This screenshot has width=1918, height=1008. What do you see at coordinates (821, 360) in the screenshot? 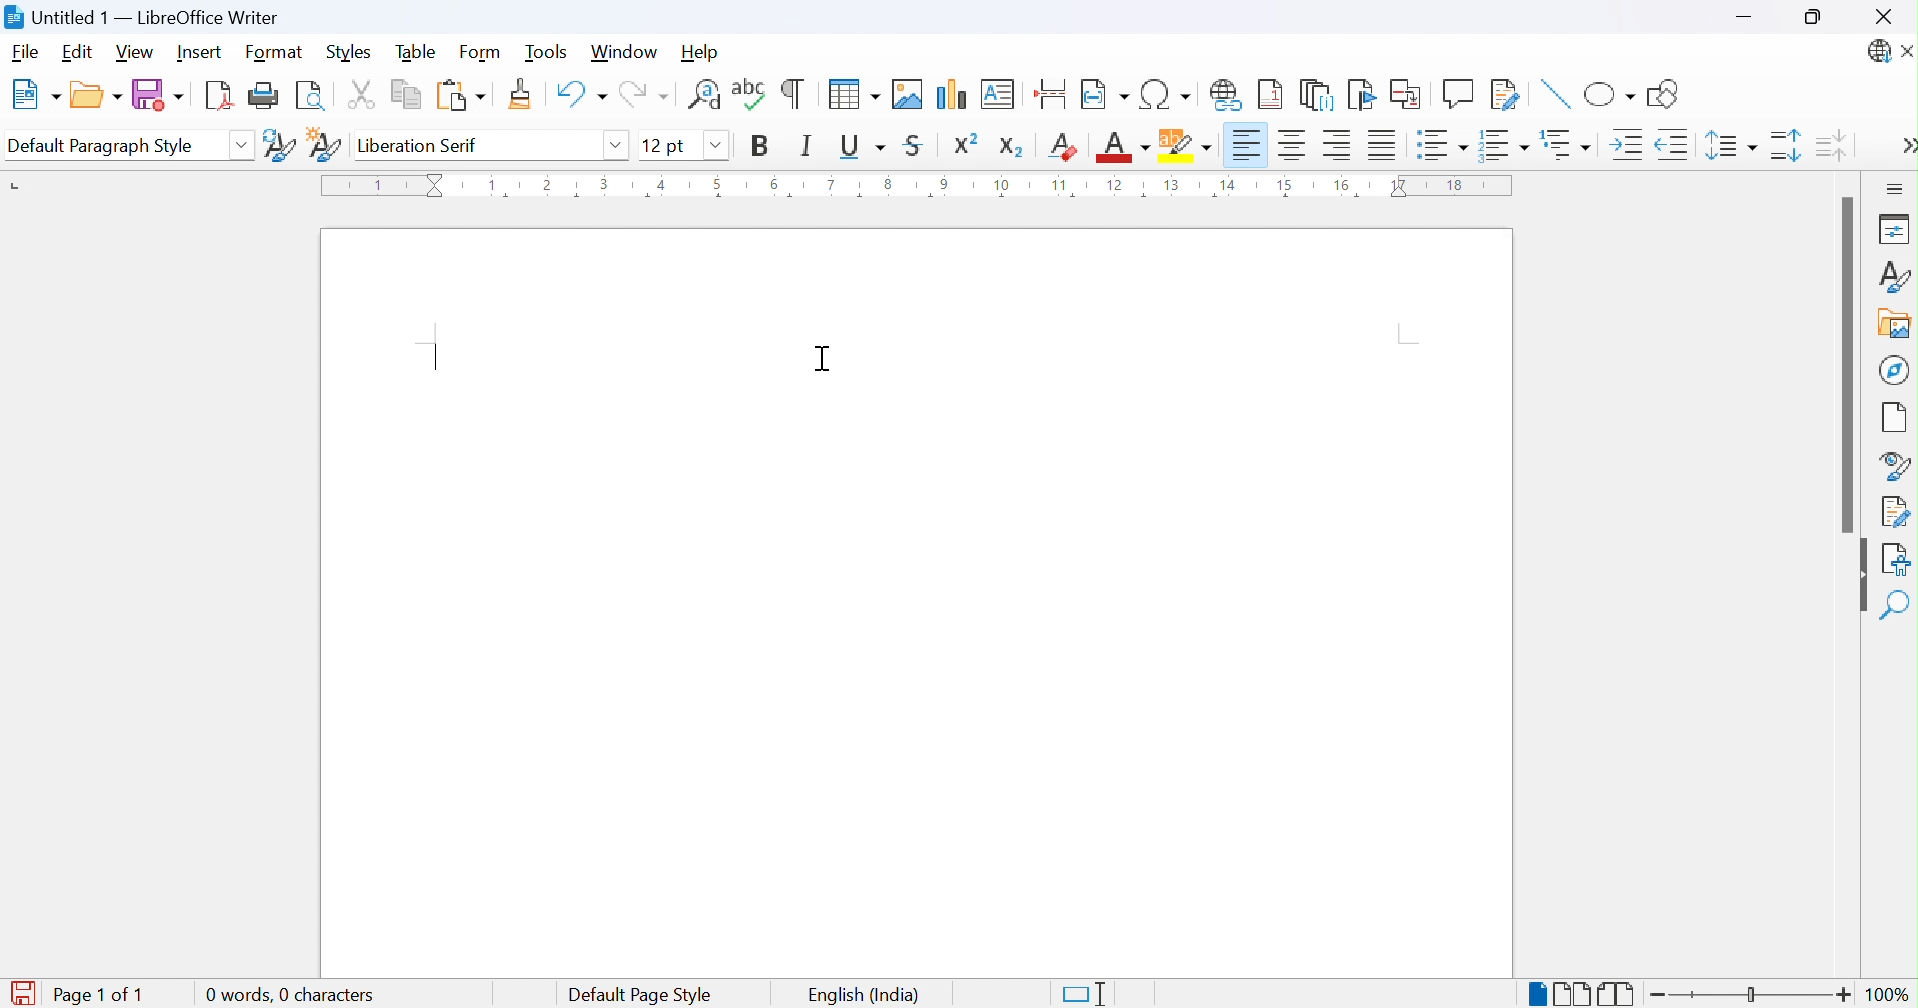
I see `Ibeam Cursor` at bounding box center [821, 360].